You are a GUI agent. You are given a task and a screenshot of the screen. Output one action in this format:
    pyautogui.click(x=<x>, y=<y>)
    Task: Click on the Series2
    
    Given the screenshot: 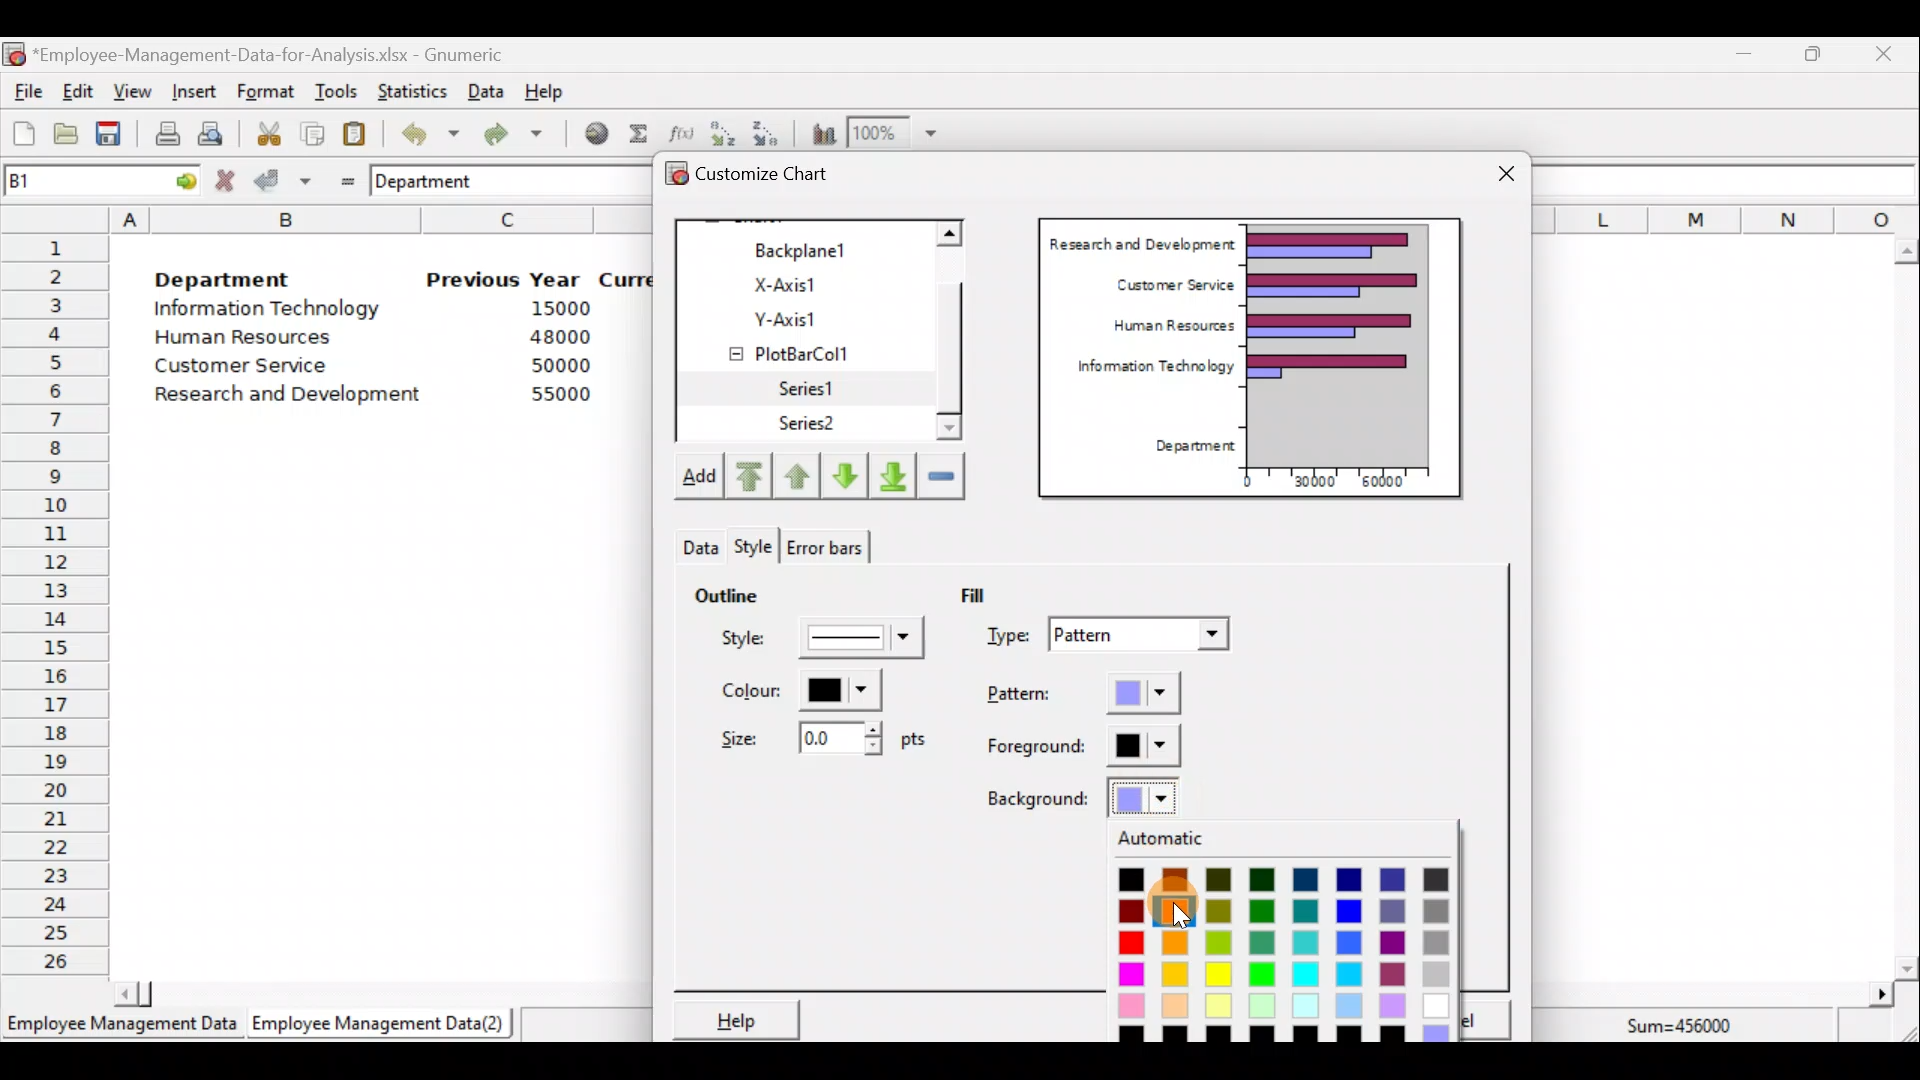 What is the action you would take?
    pyautogui.click(x=811, y=424)
    